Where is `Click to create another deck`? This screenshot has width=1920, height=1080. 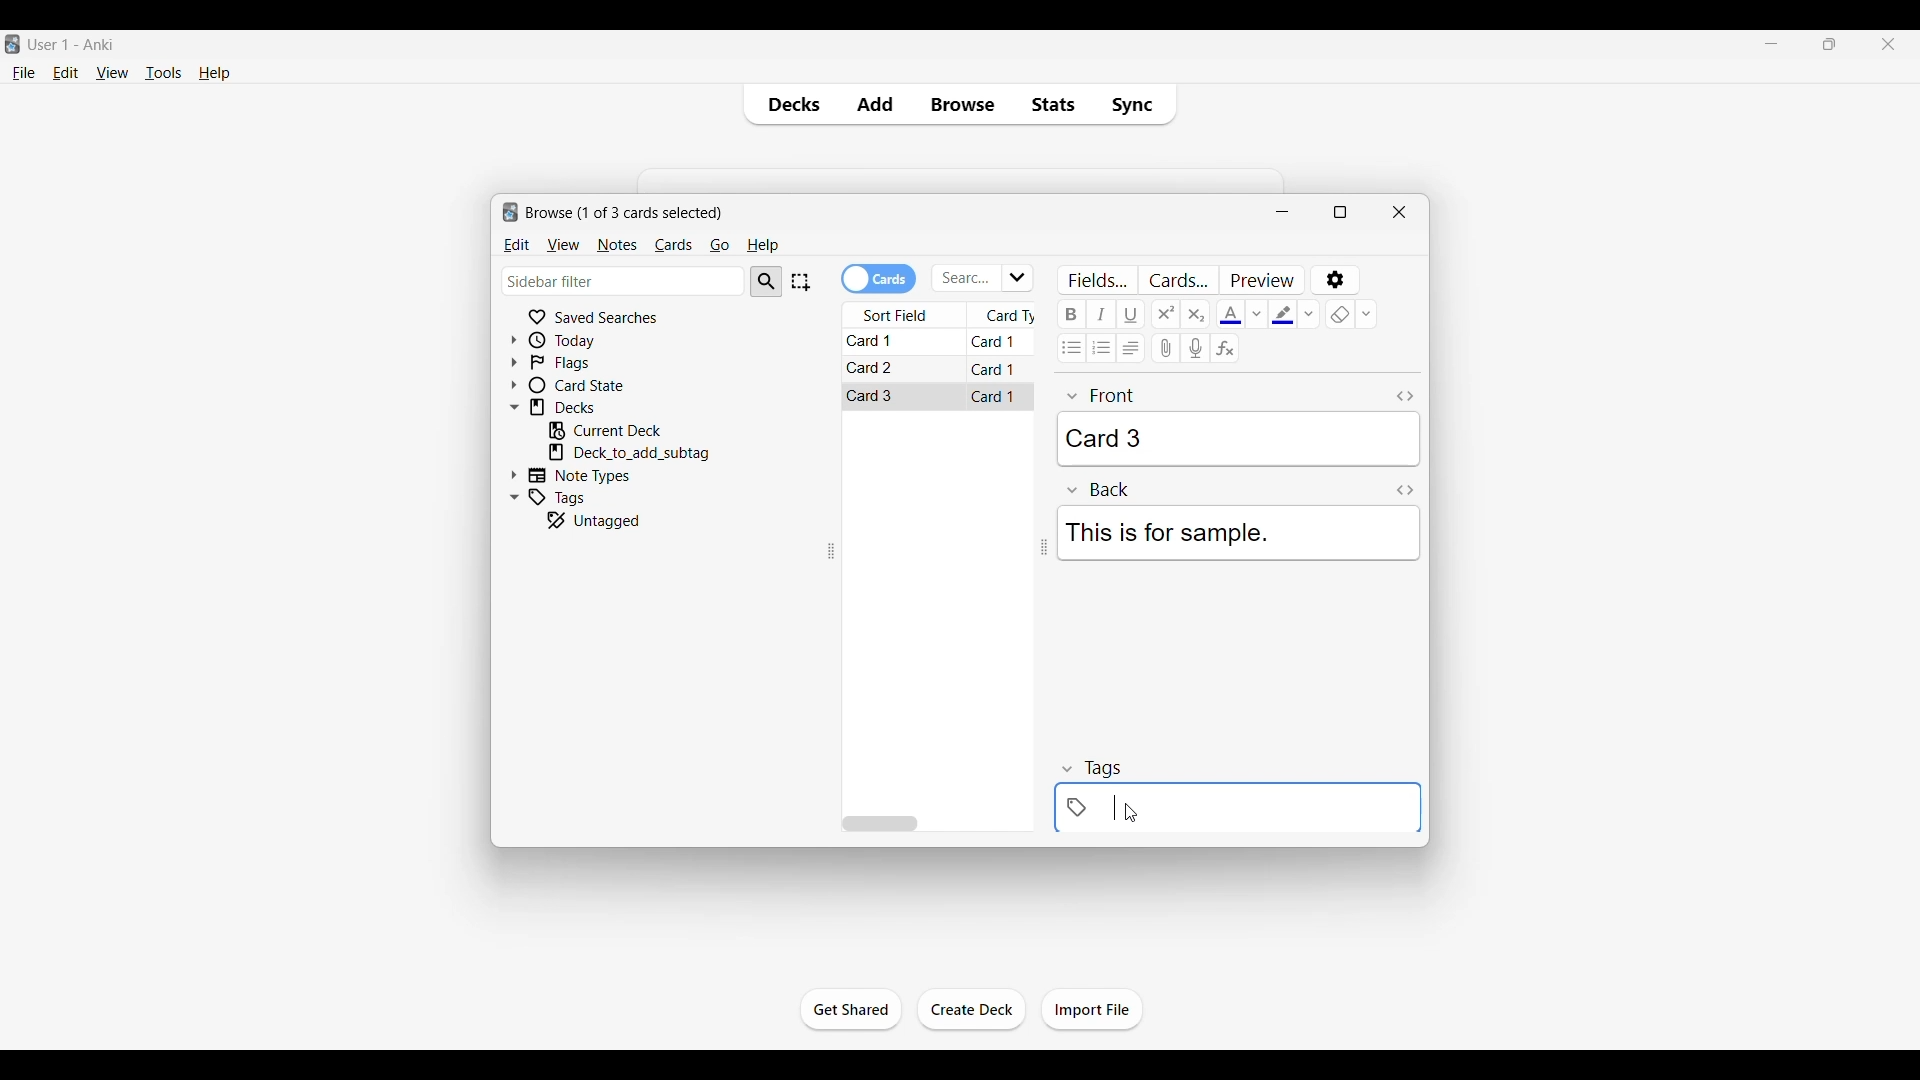 Click to create another deck is located at coordinates (972, 1009).